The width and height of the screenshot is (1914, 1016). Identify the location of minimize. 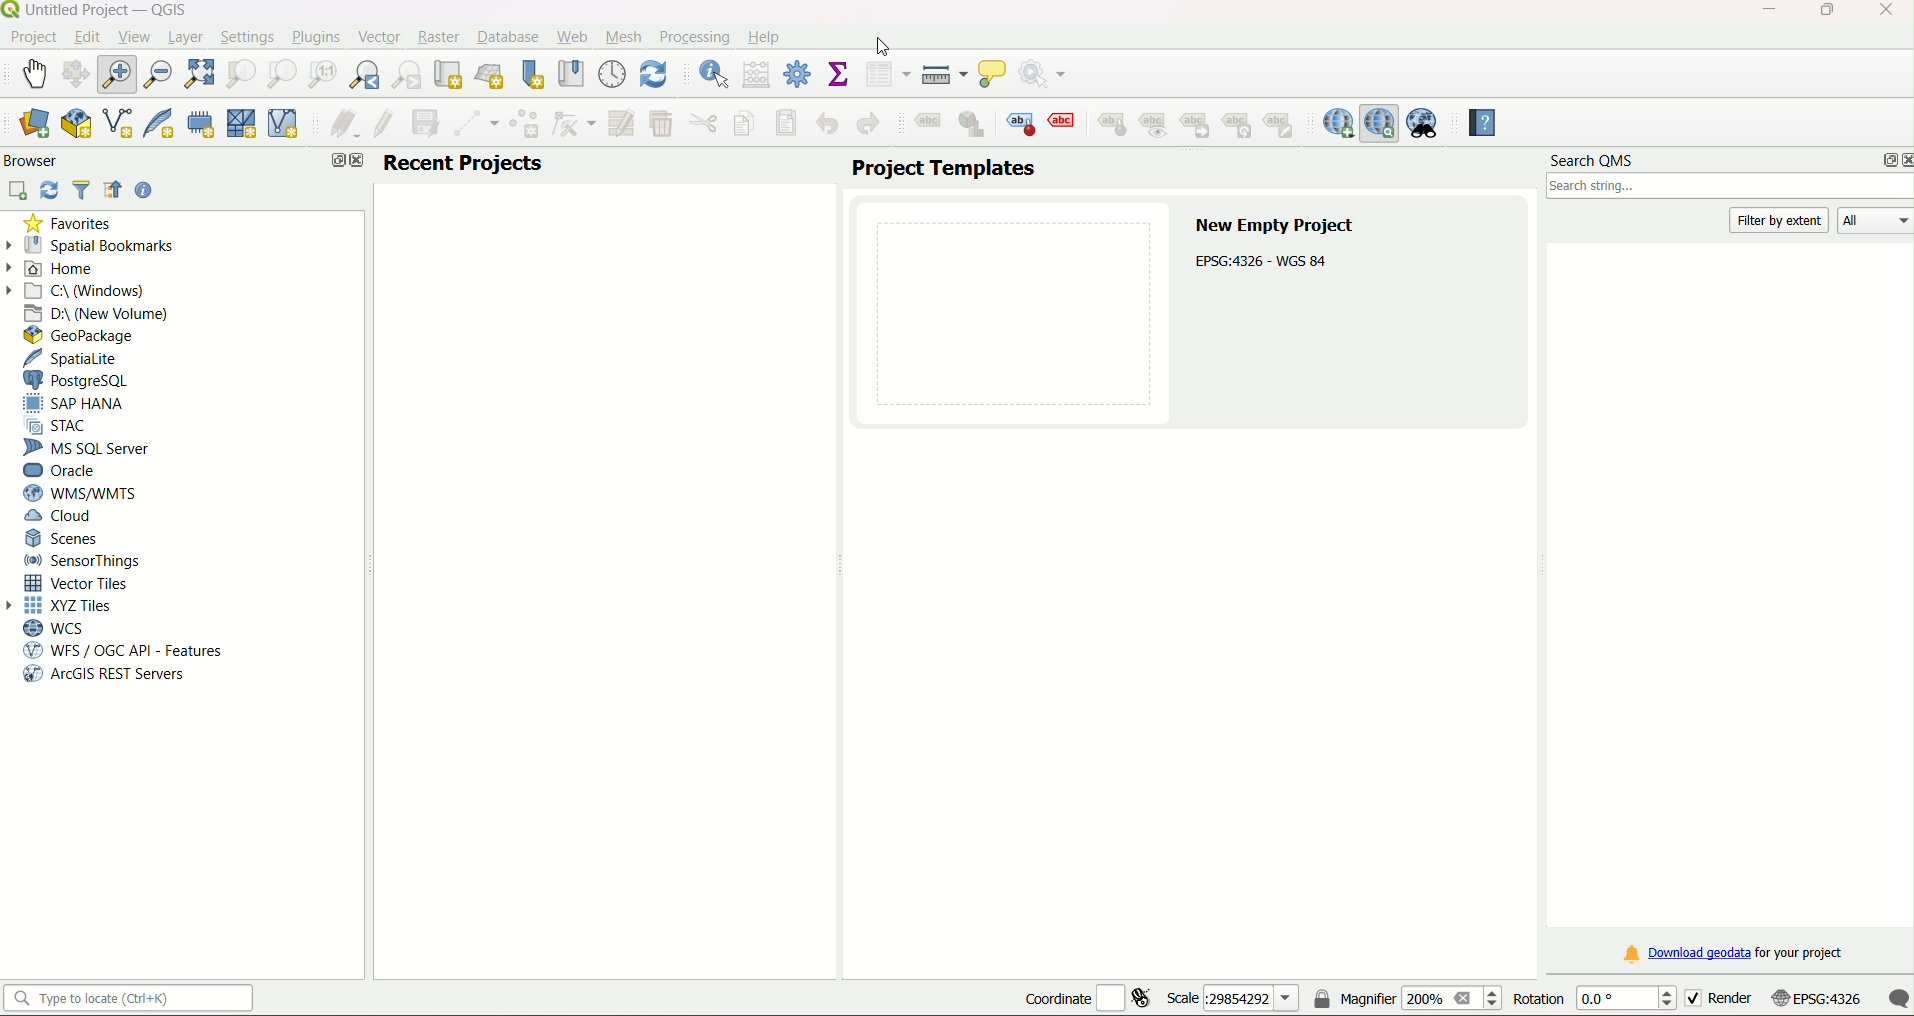
(1762, 10).